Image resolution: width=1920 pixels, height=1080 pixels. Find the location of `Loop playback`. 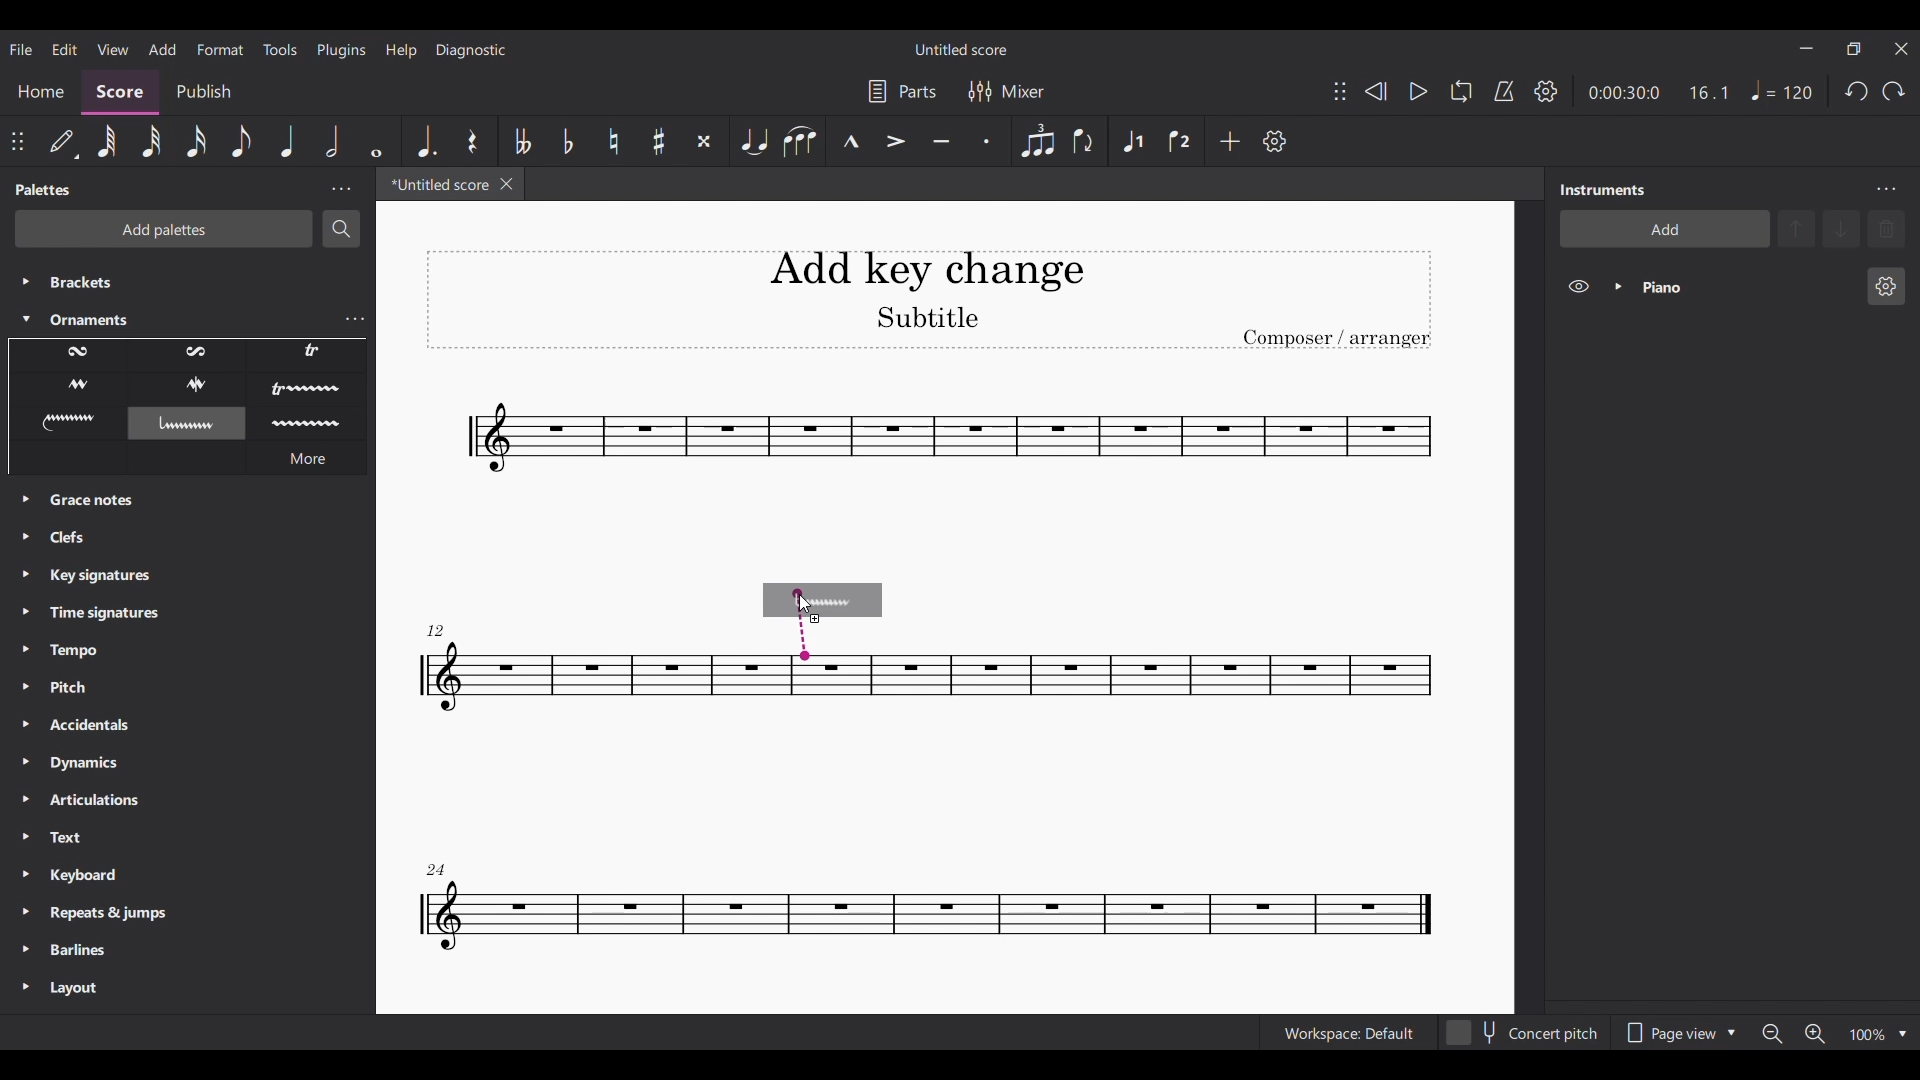

Loop playback is located at coordinates (1461, 91).